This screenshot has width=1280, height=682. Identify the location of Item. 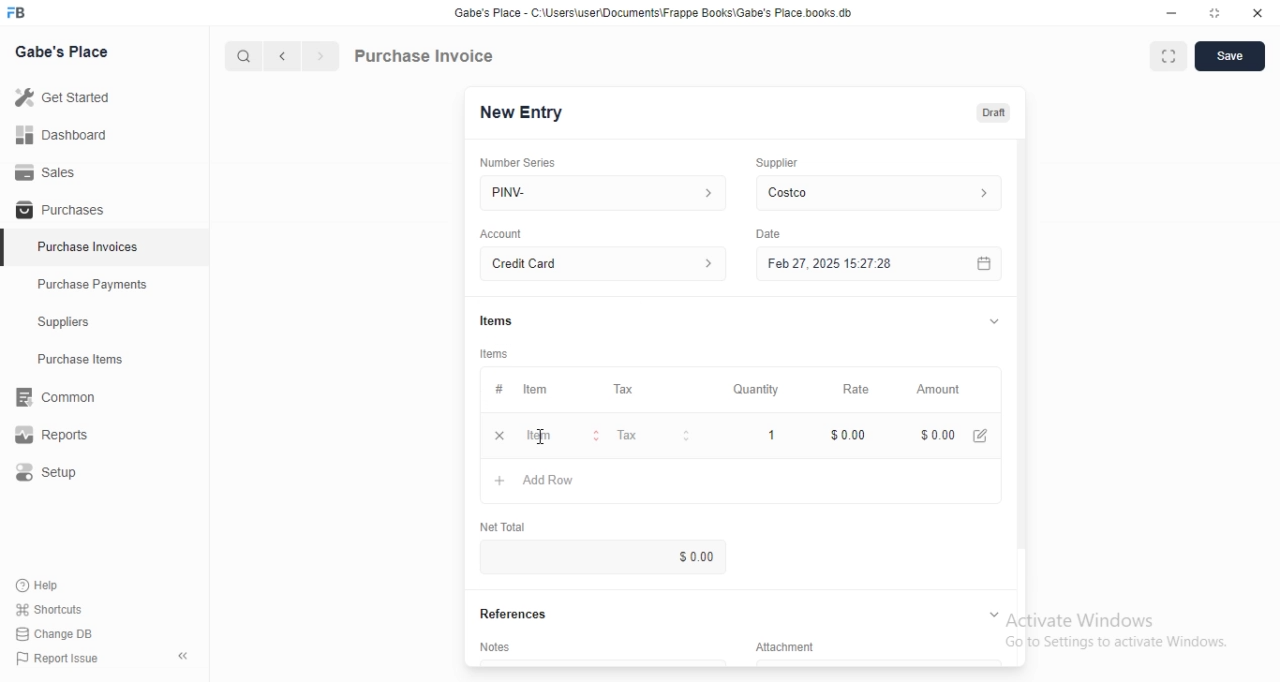
(559, 435).